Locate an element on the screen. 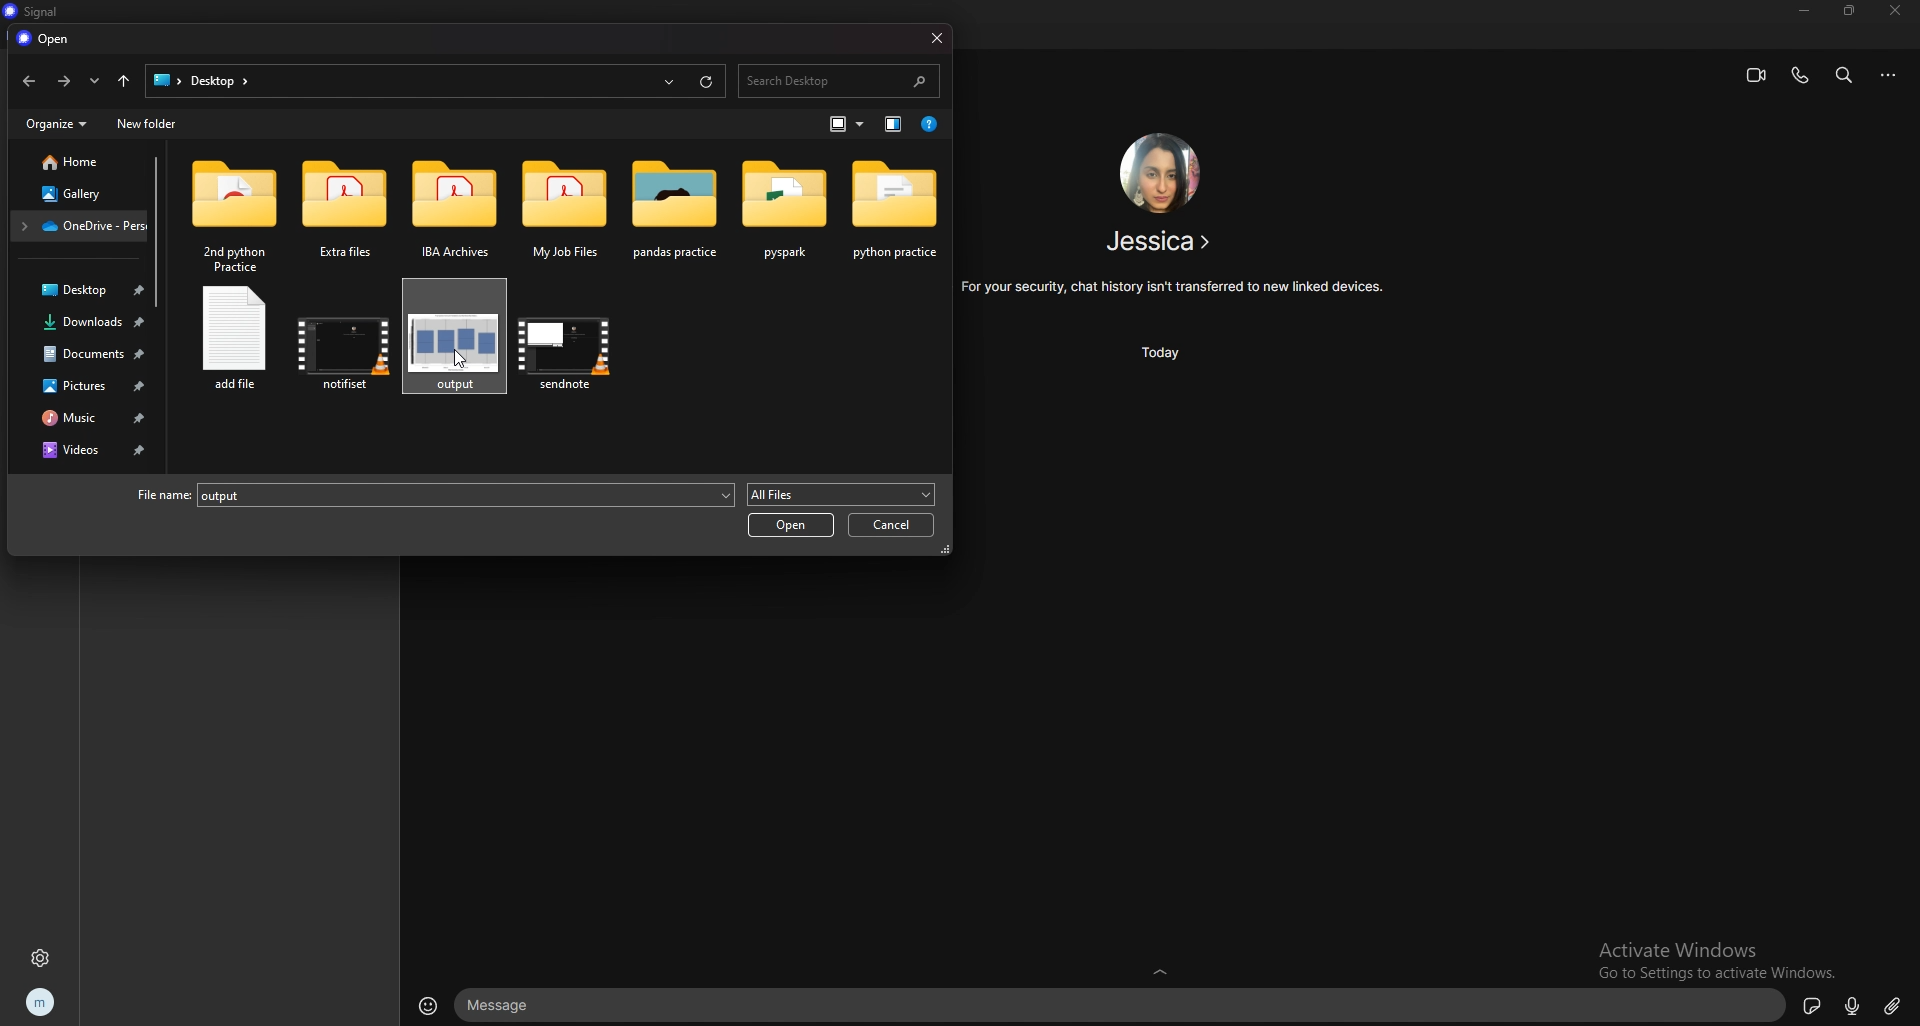  folder is located at coordinates (80, 226).